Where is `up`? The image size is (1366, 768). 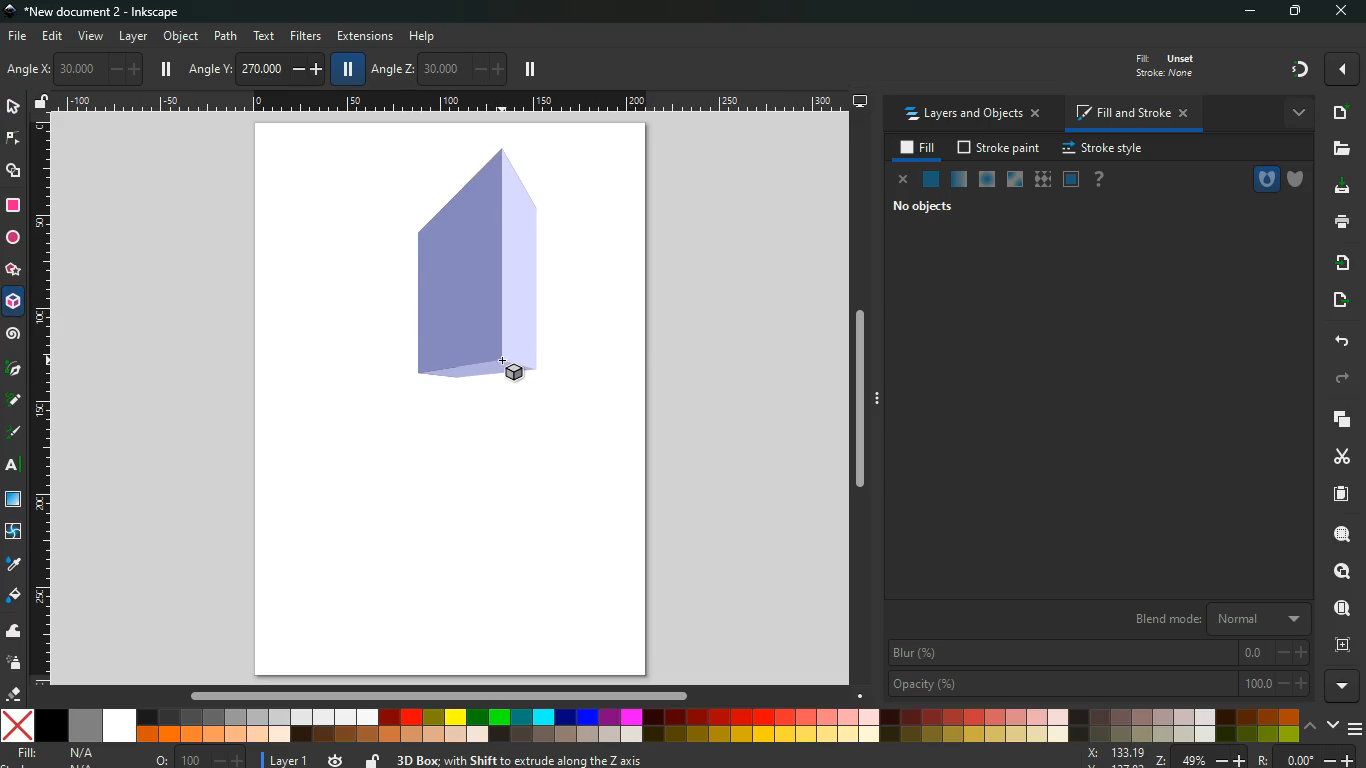
up is located at coordinates (1311, 728).